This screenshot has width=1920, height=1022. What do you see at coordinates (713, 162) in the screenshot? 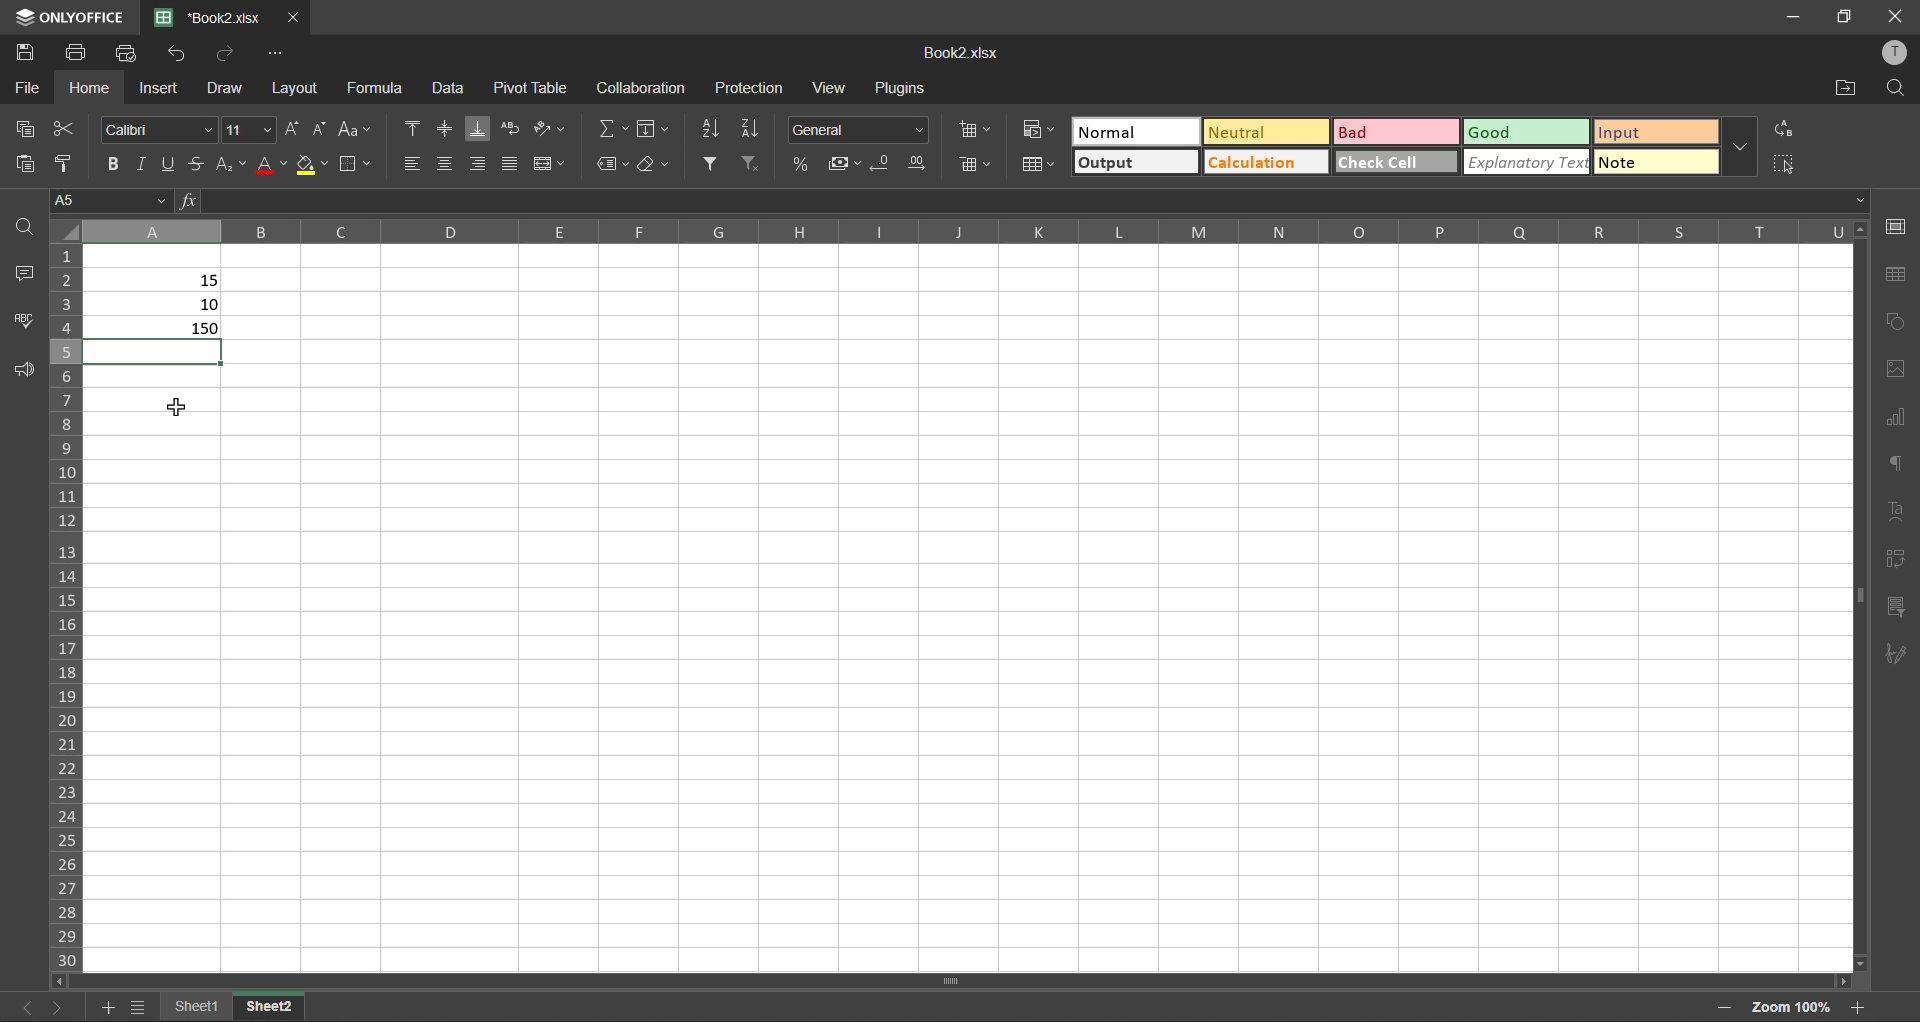
I see `filter` at bounding box center [713, 162].